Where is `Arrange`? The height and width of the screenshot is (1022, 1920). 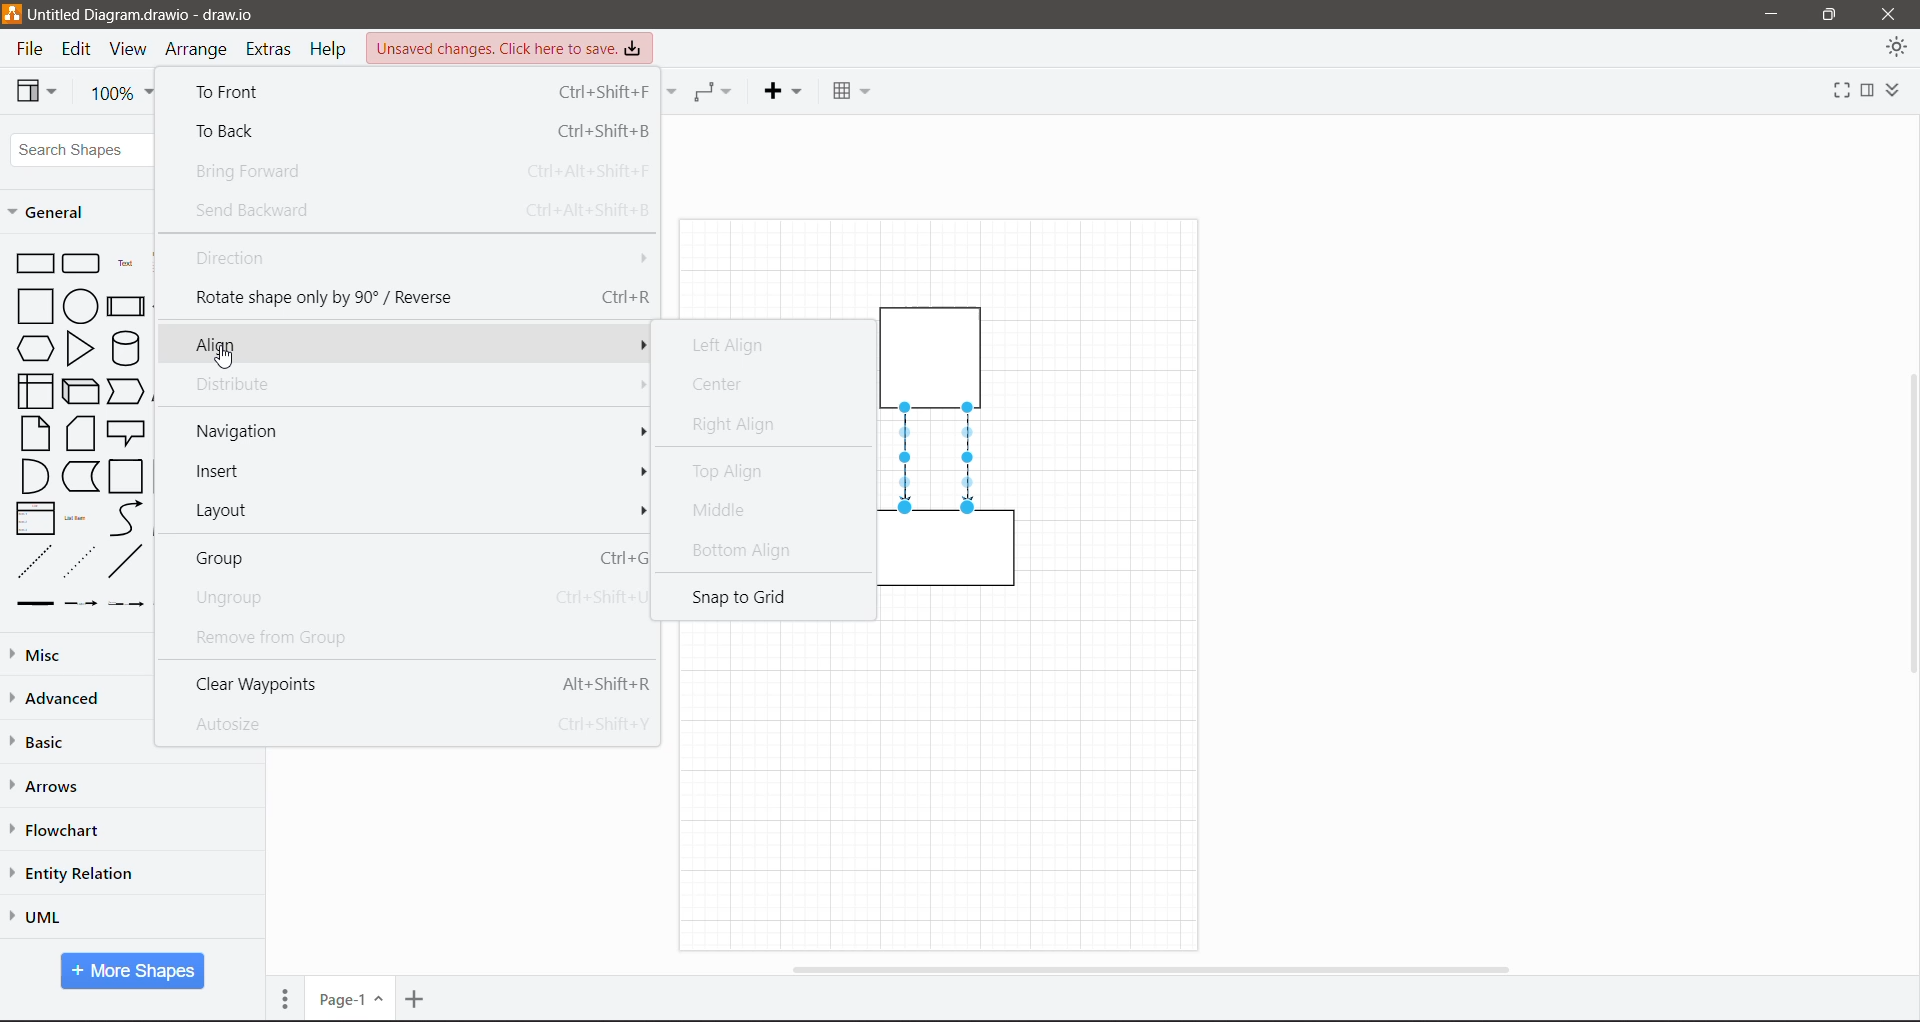 Arrange is located at coordinates (198, 52).